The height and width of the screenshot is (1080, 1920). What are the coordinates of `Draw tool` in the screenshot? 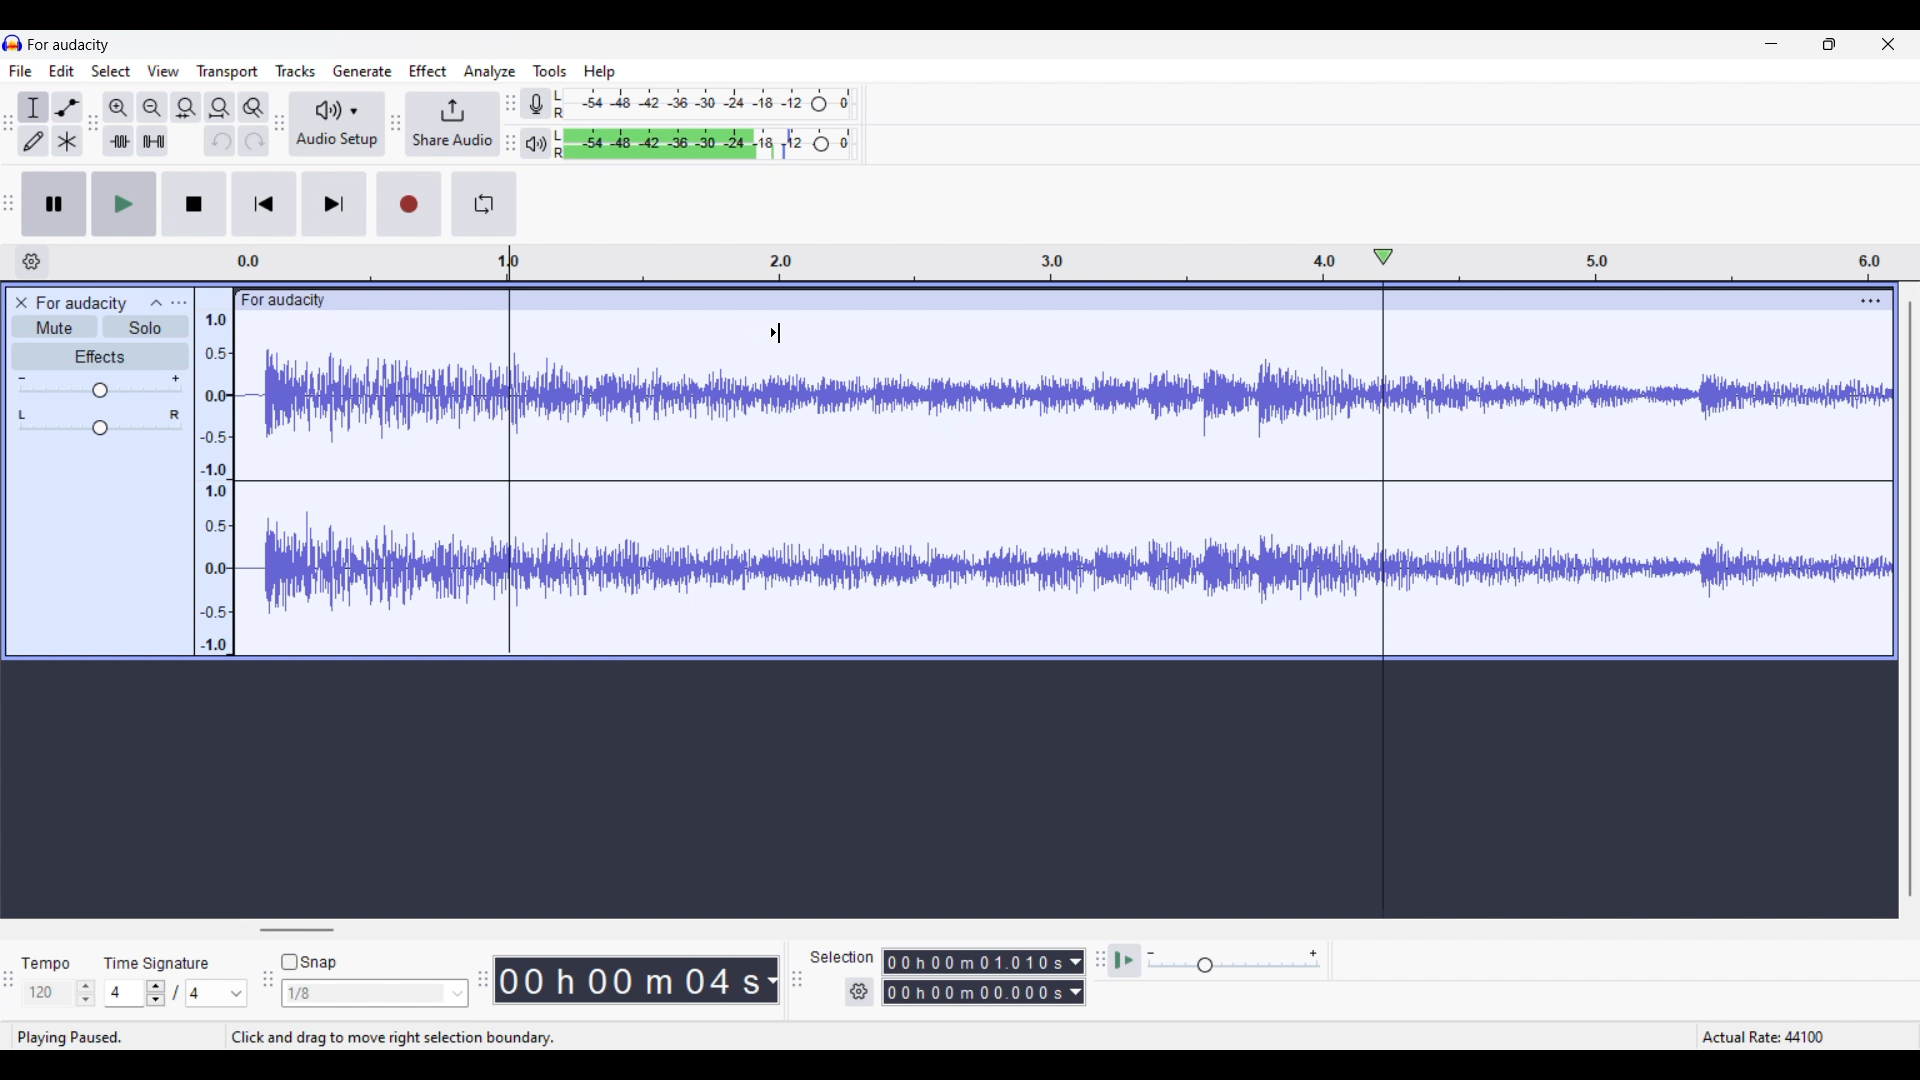 It's located at (34, 141).